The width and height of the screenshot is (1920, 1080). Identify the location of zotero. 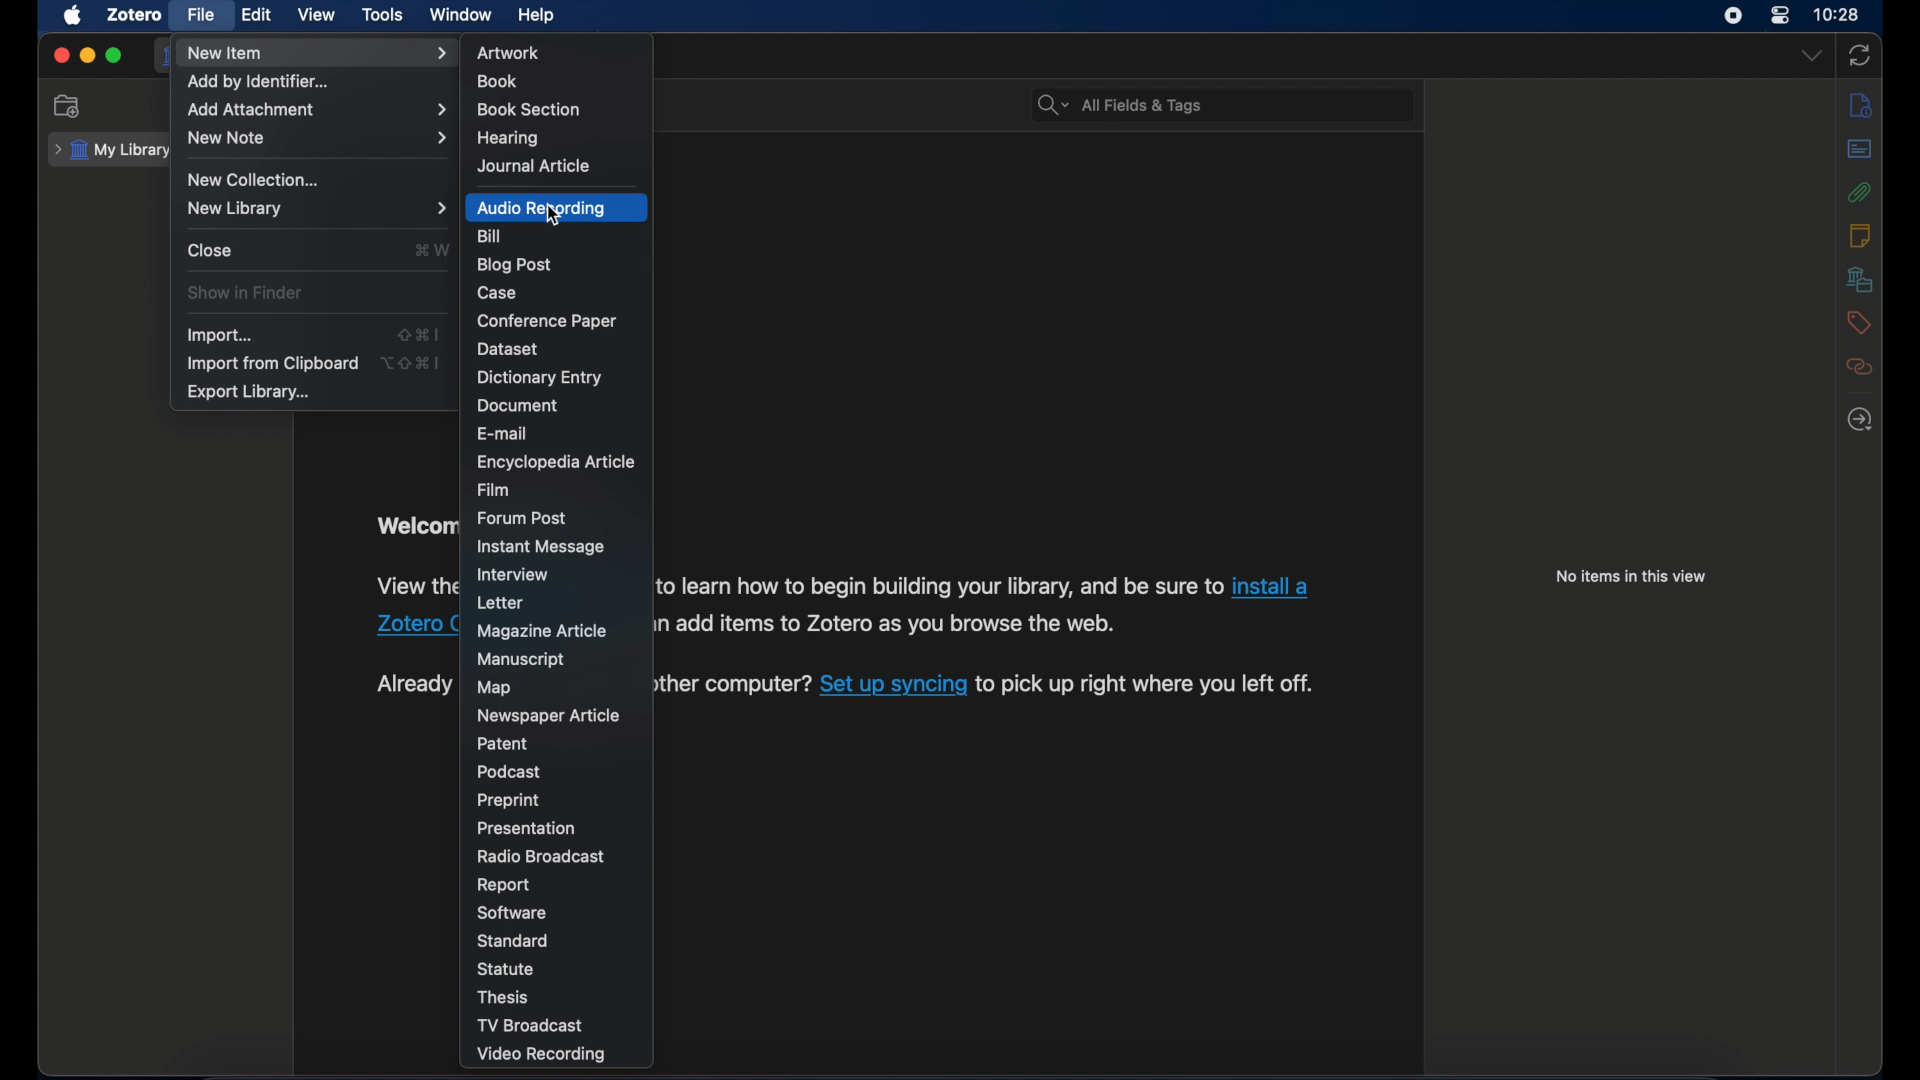
(134, 14).